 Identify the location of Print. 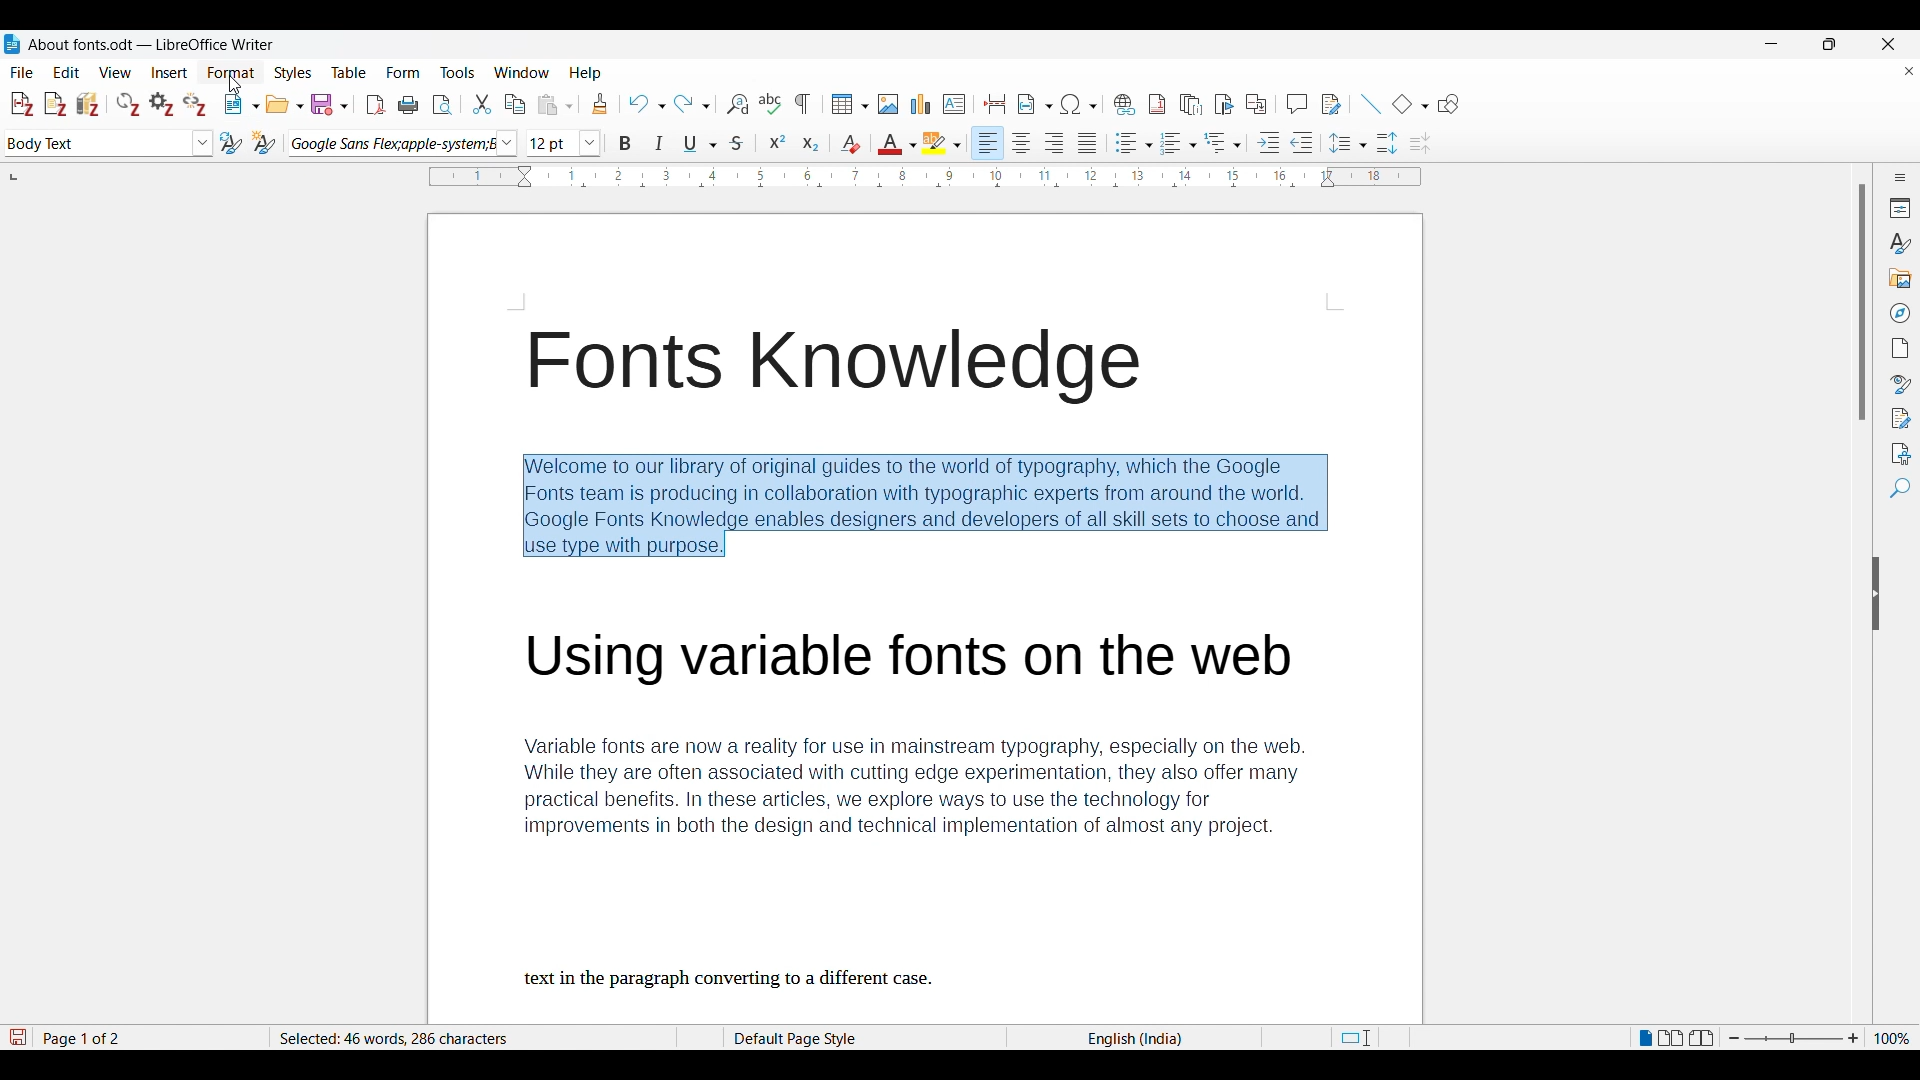
(408, 105).